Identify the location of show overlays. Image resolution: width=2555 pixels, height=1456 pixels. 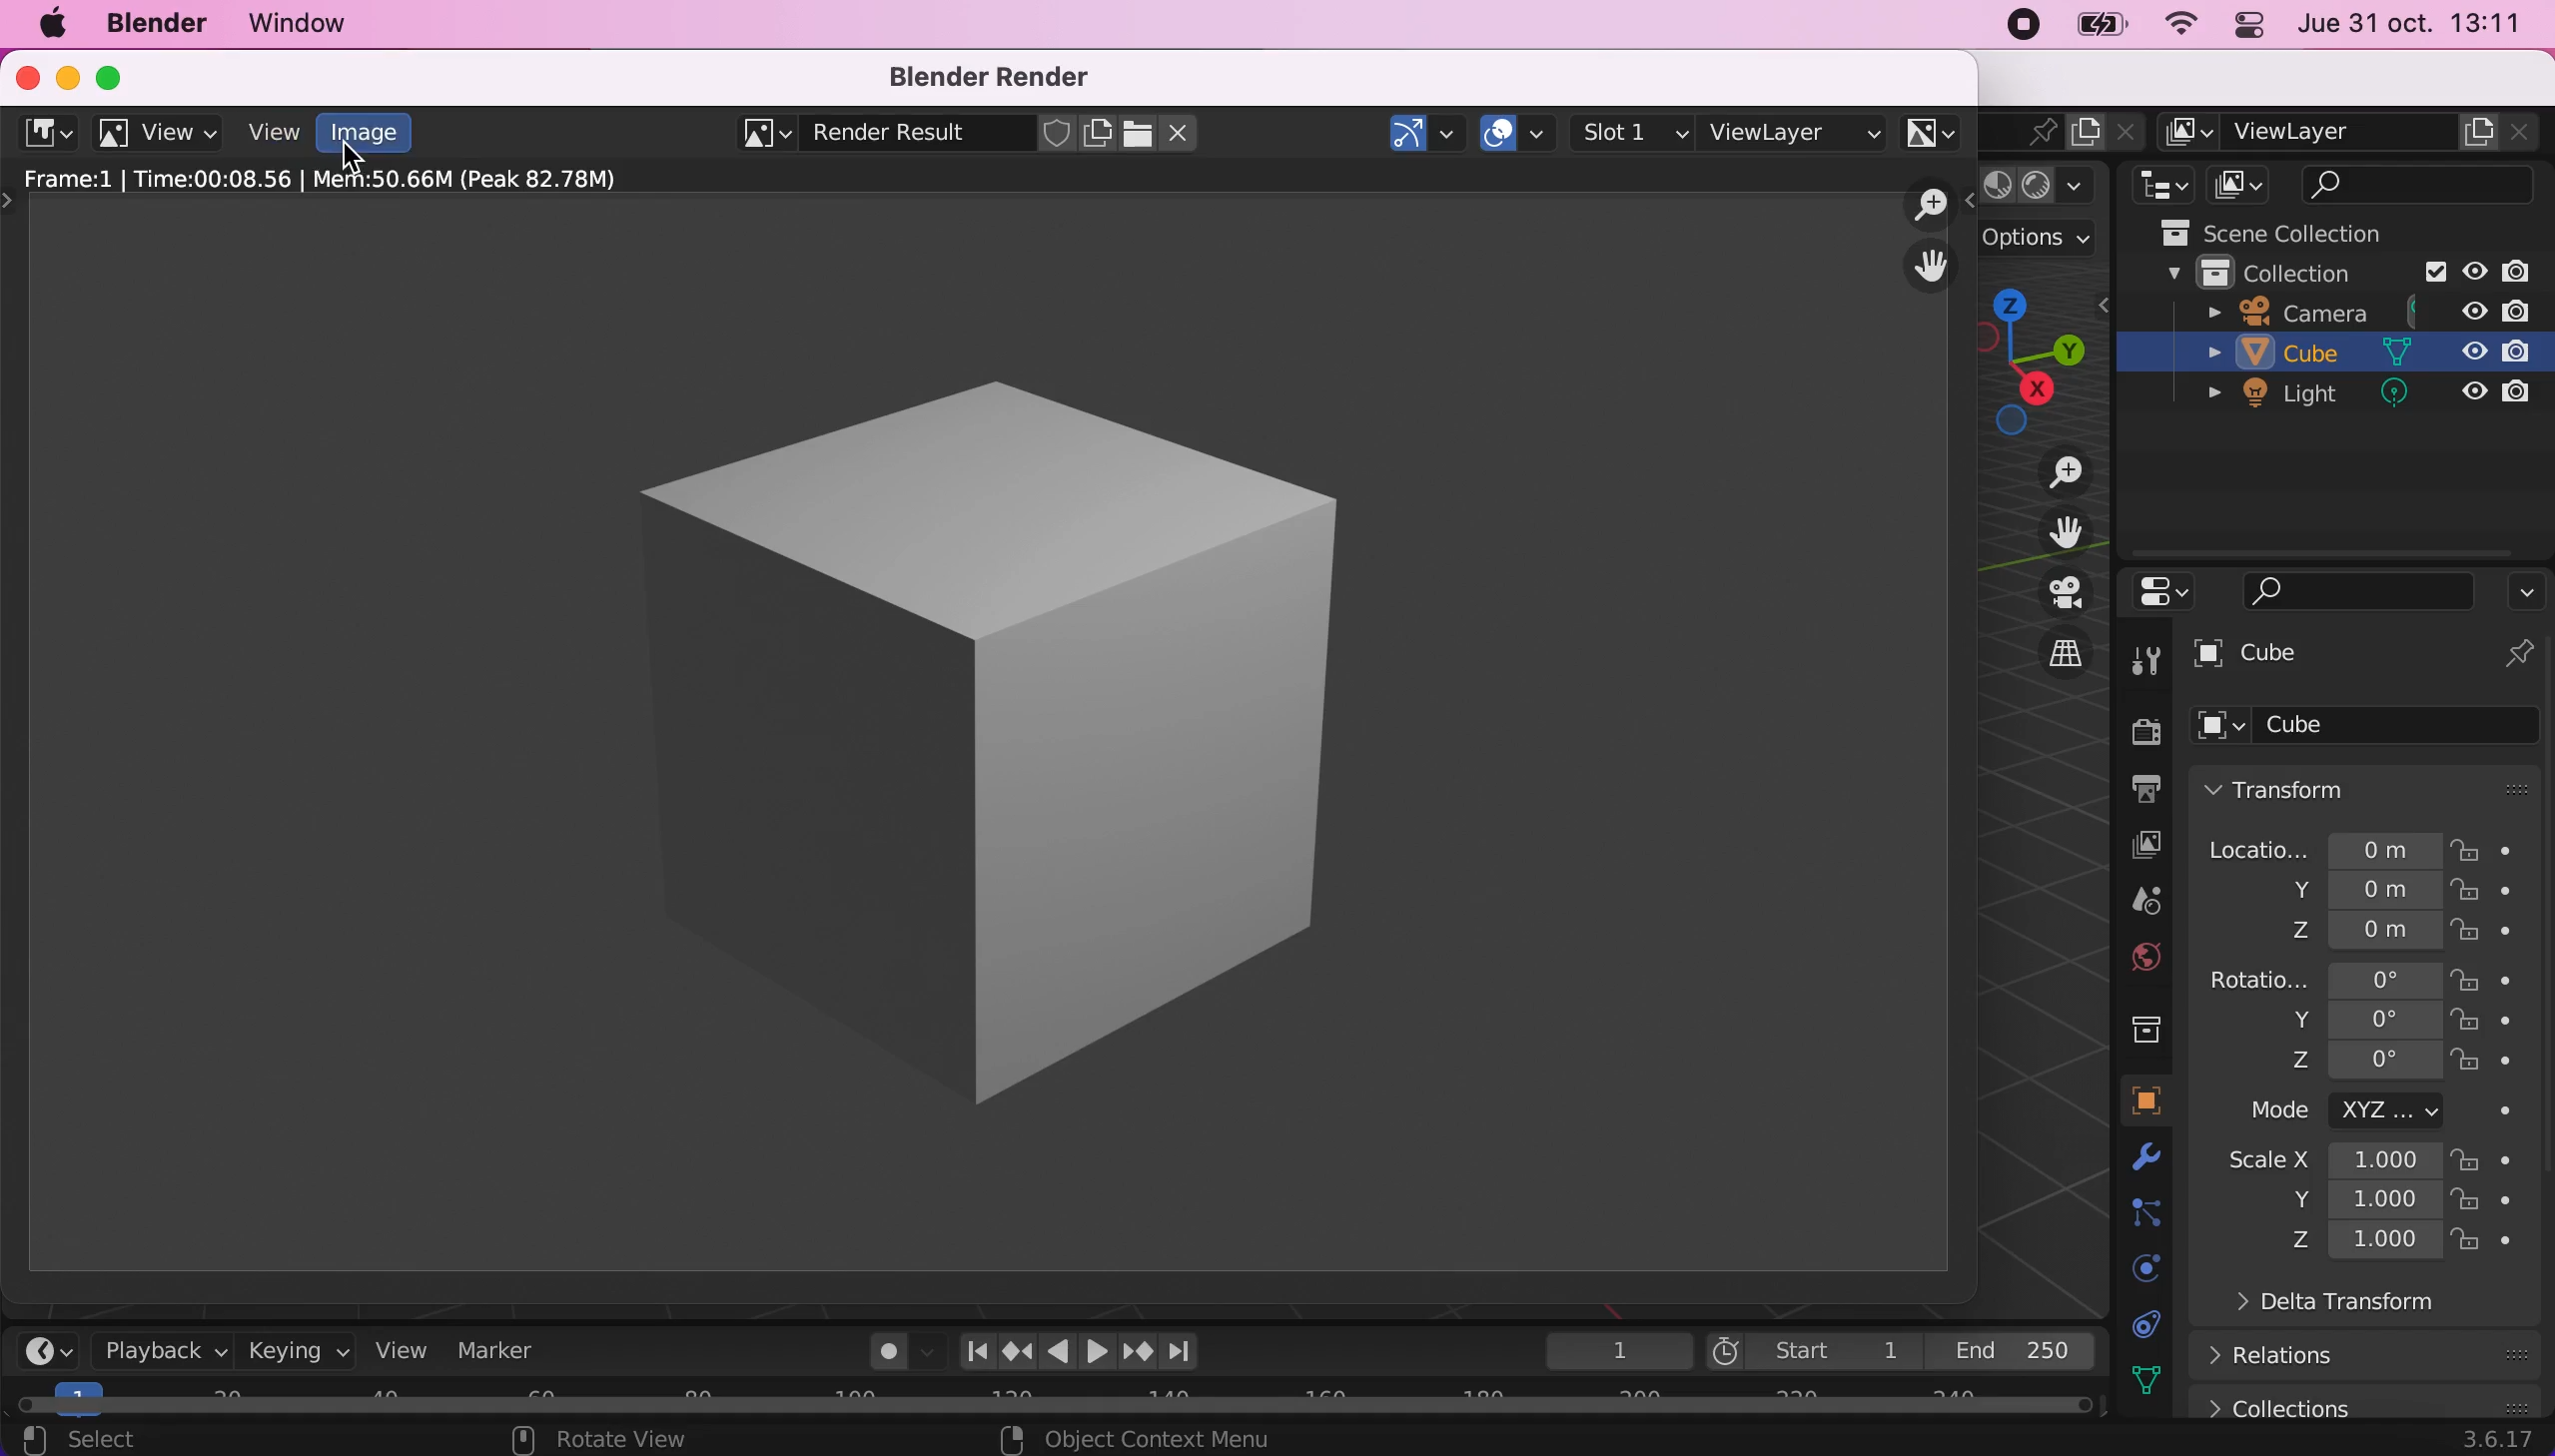
(1519, 129).